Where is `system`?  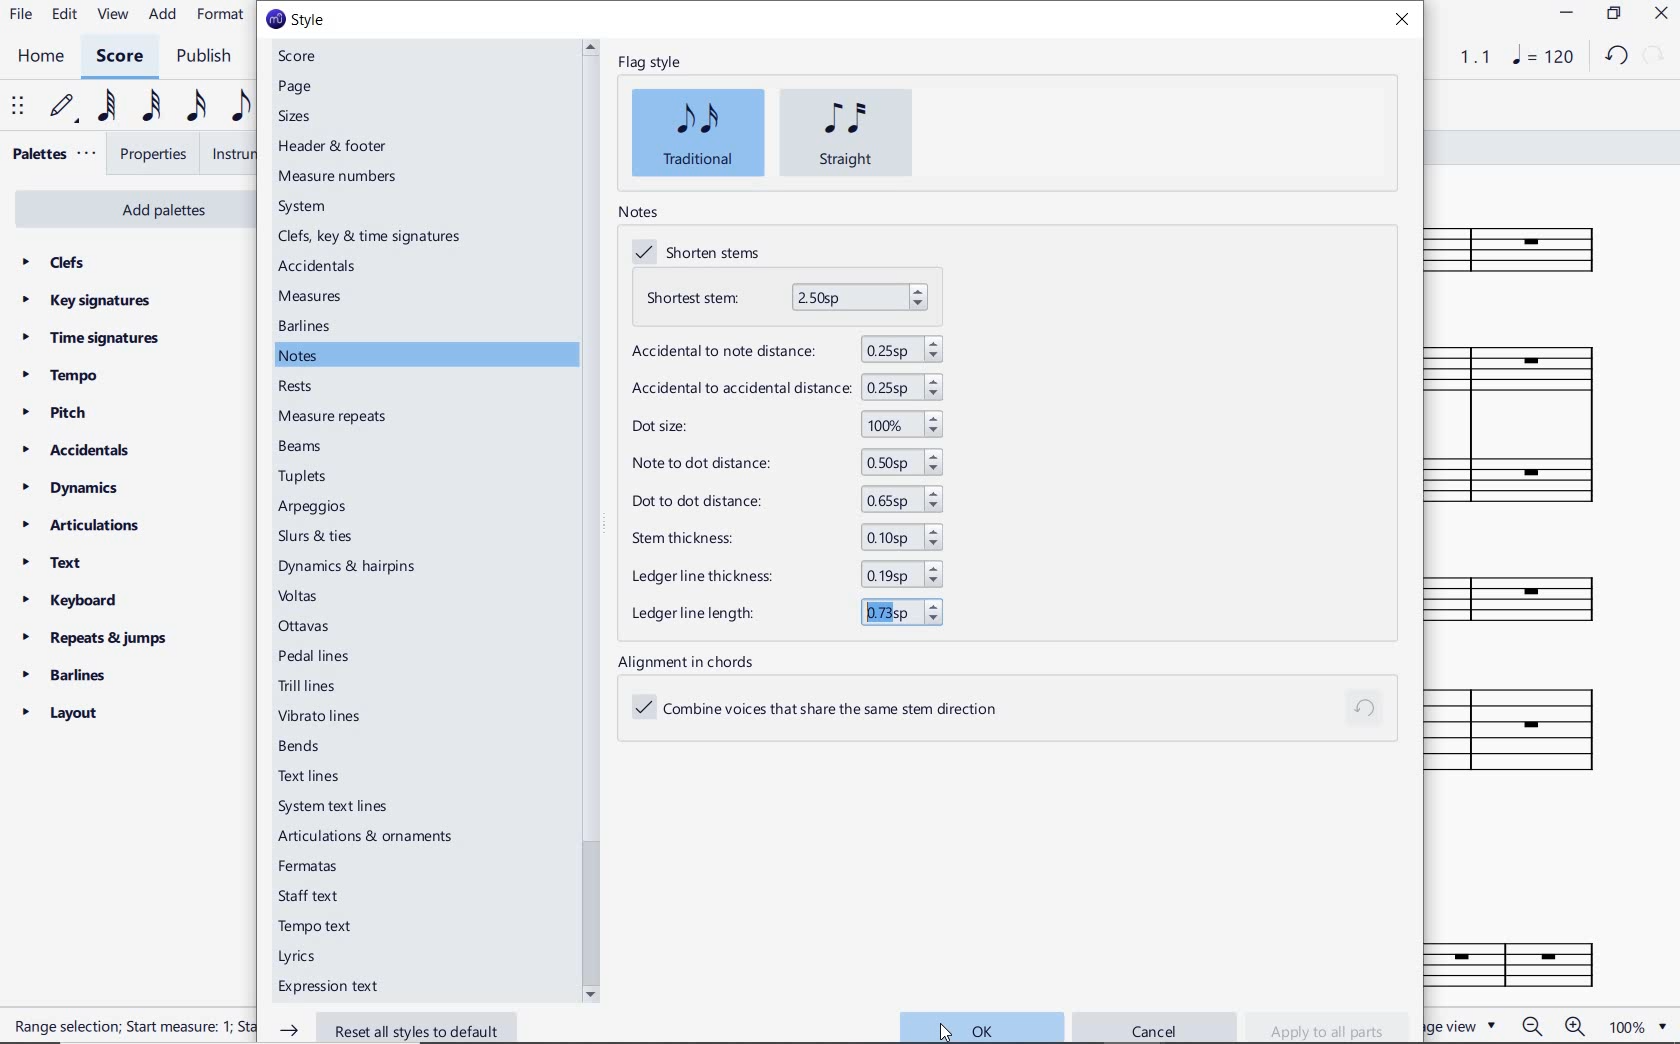 system is located at coordinates (302, 209).